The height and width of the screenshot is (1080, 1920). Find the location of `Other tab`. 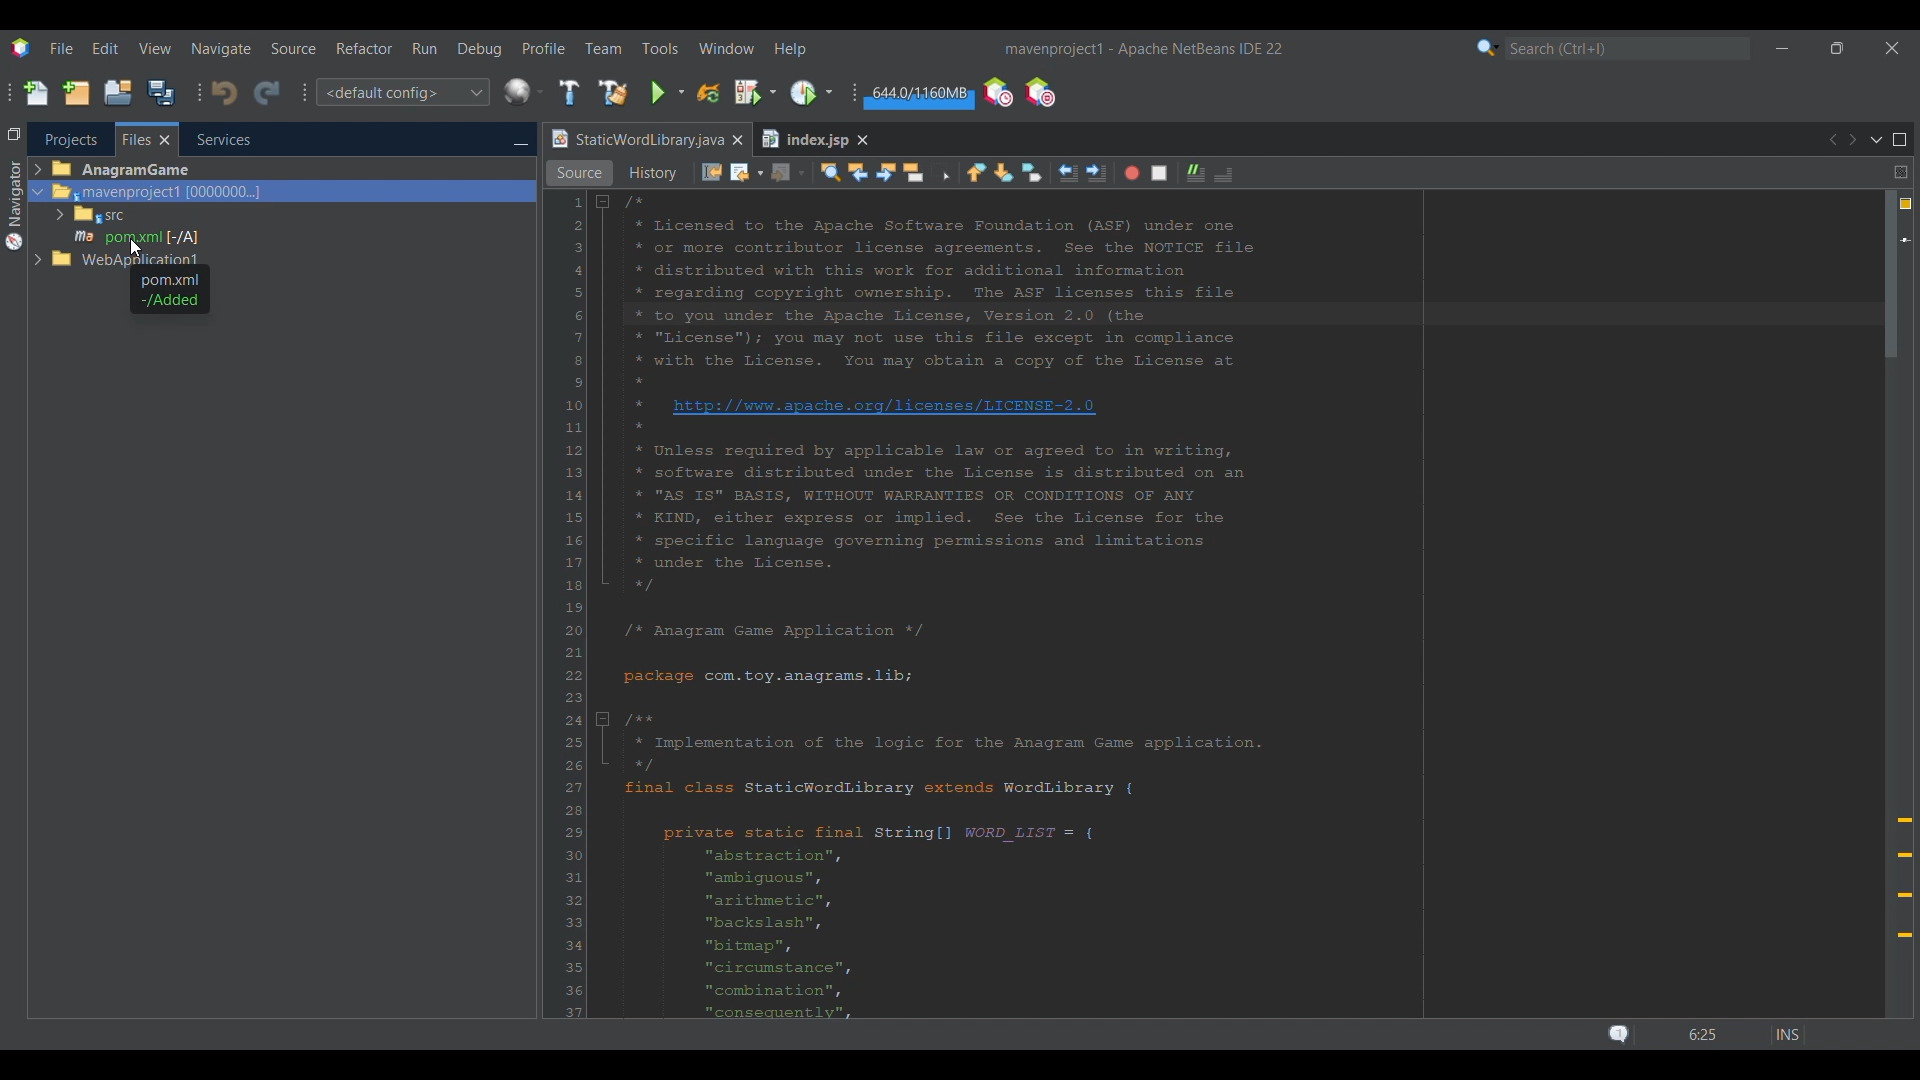

Other tab is located at coordinates (813, 139).